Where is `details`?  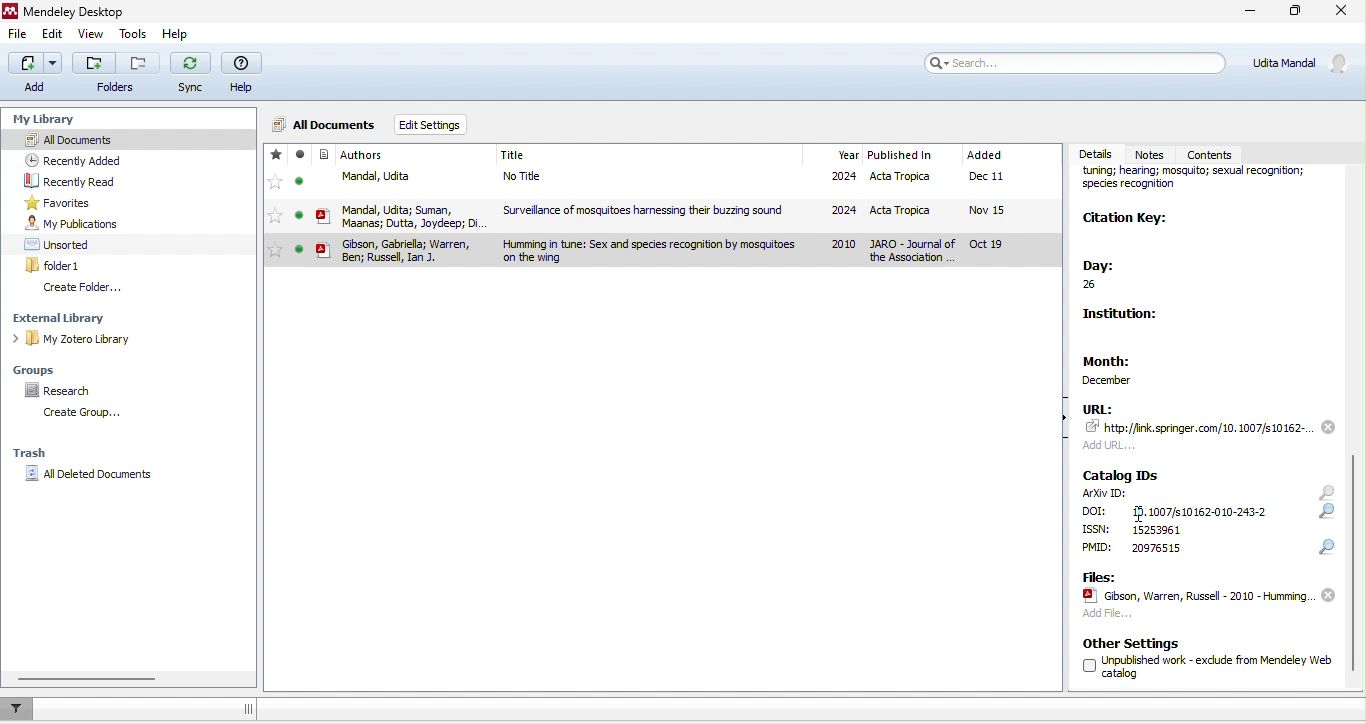
details is located at coordinates (1098, 154).